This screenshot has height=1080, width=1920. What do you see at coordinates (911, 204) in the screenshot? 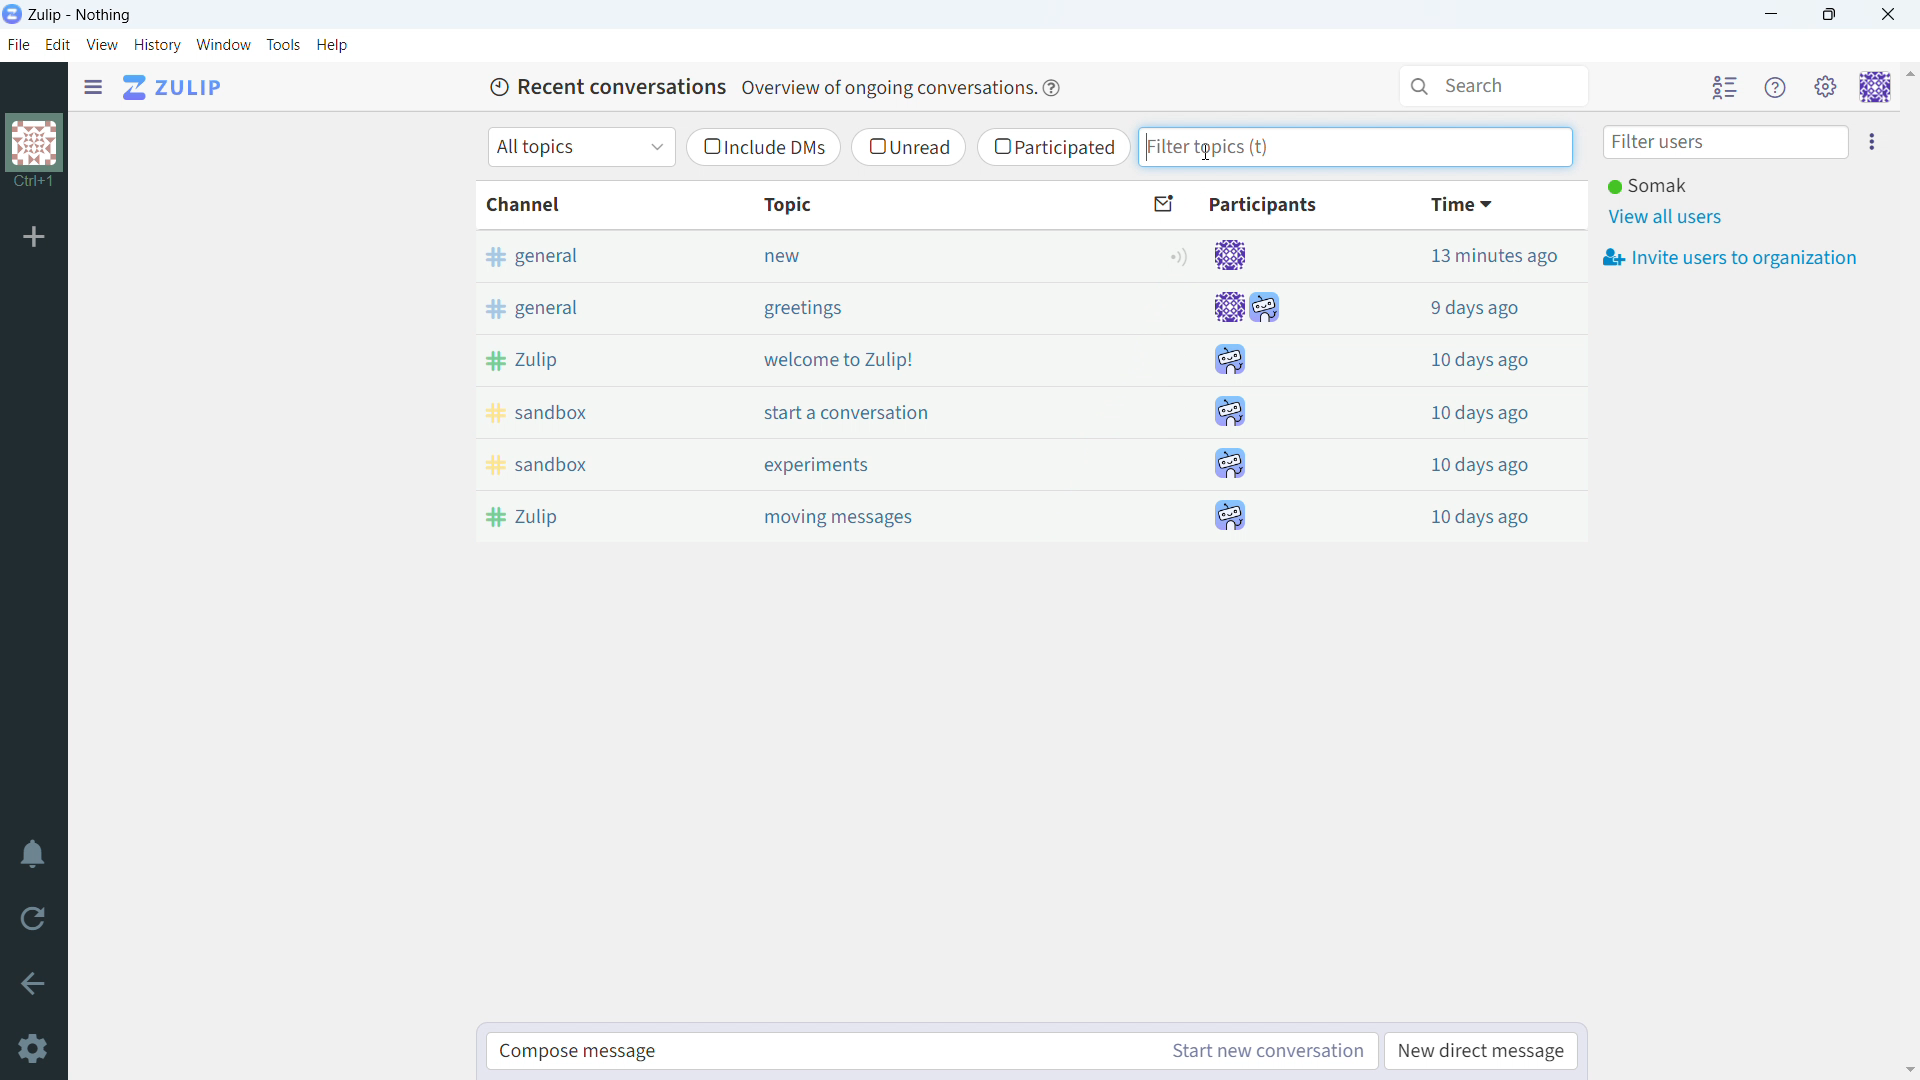
I see `topic` at bounding box center [911, 204].